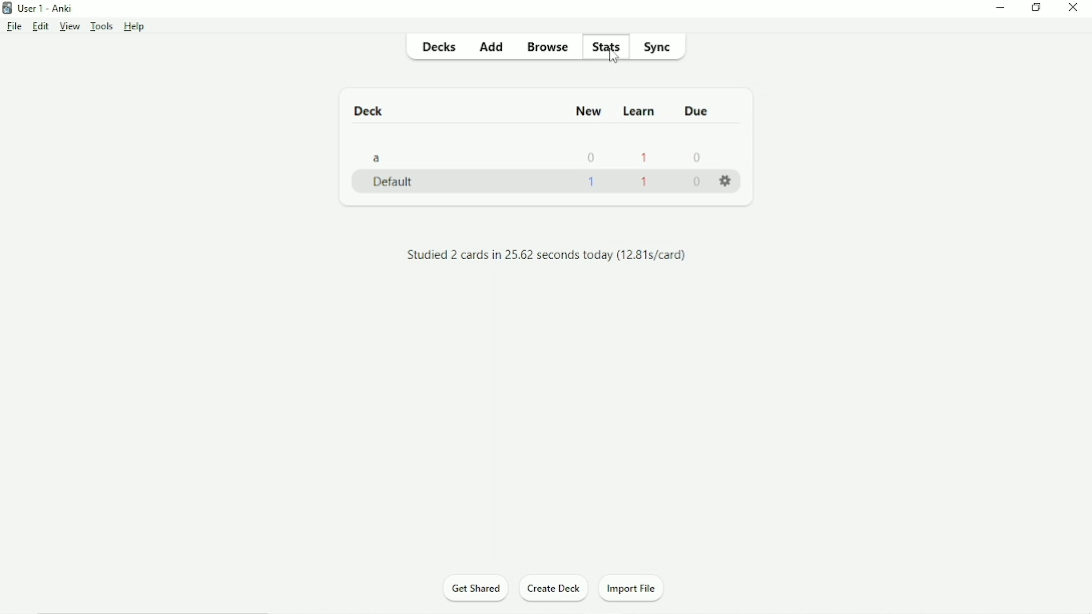  Describe the element at coordinates (1036, 7) in the screenshot. I see `Restore down` at that location.